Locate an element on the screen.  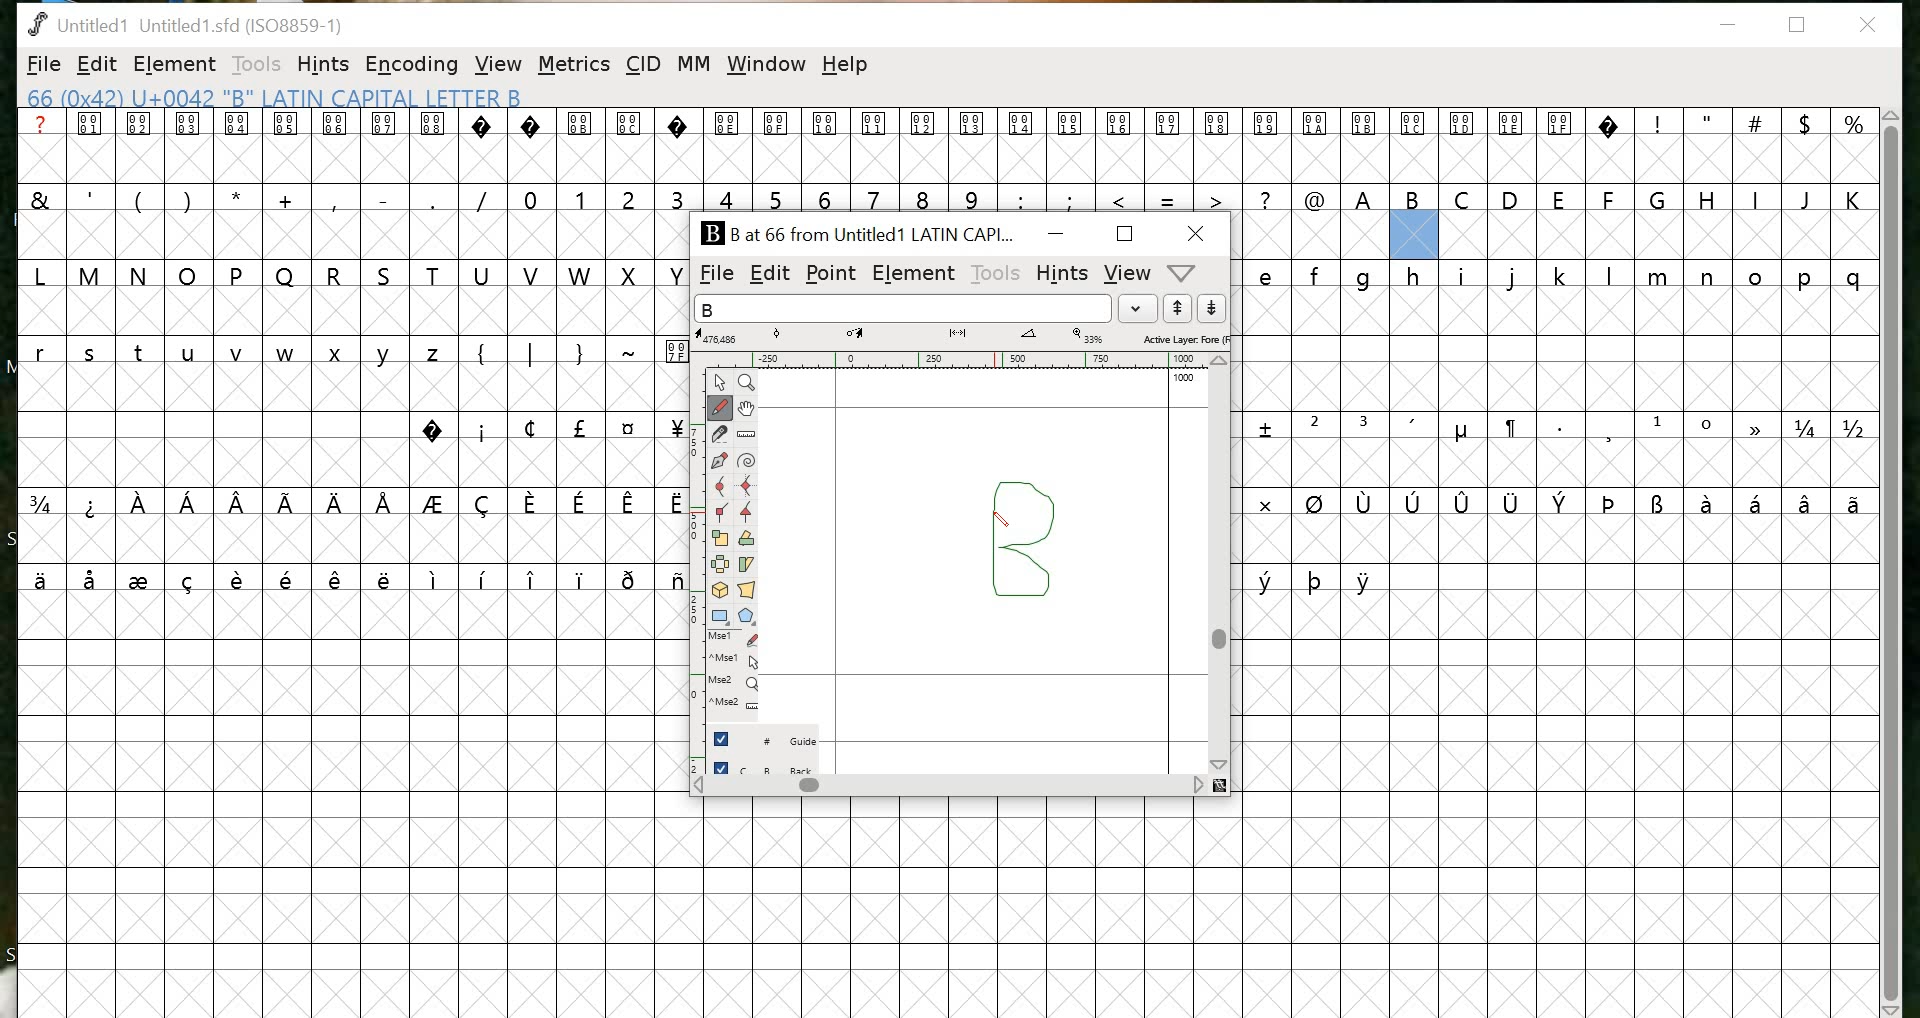
EDIT is located at coordinates (768, 275).